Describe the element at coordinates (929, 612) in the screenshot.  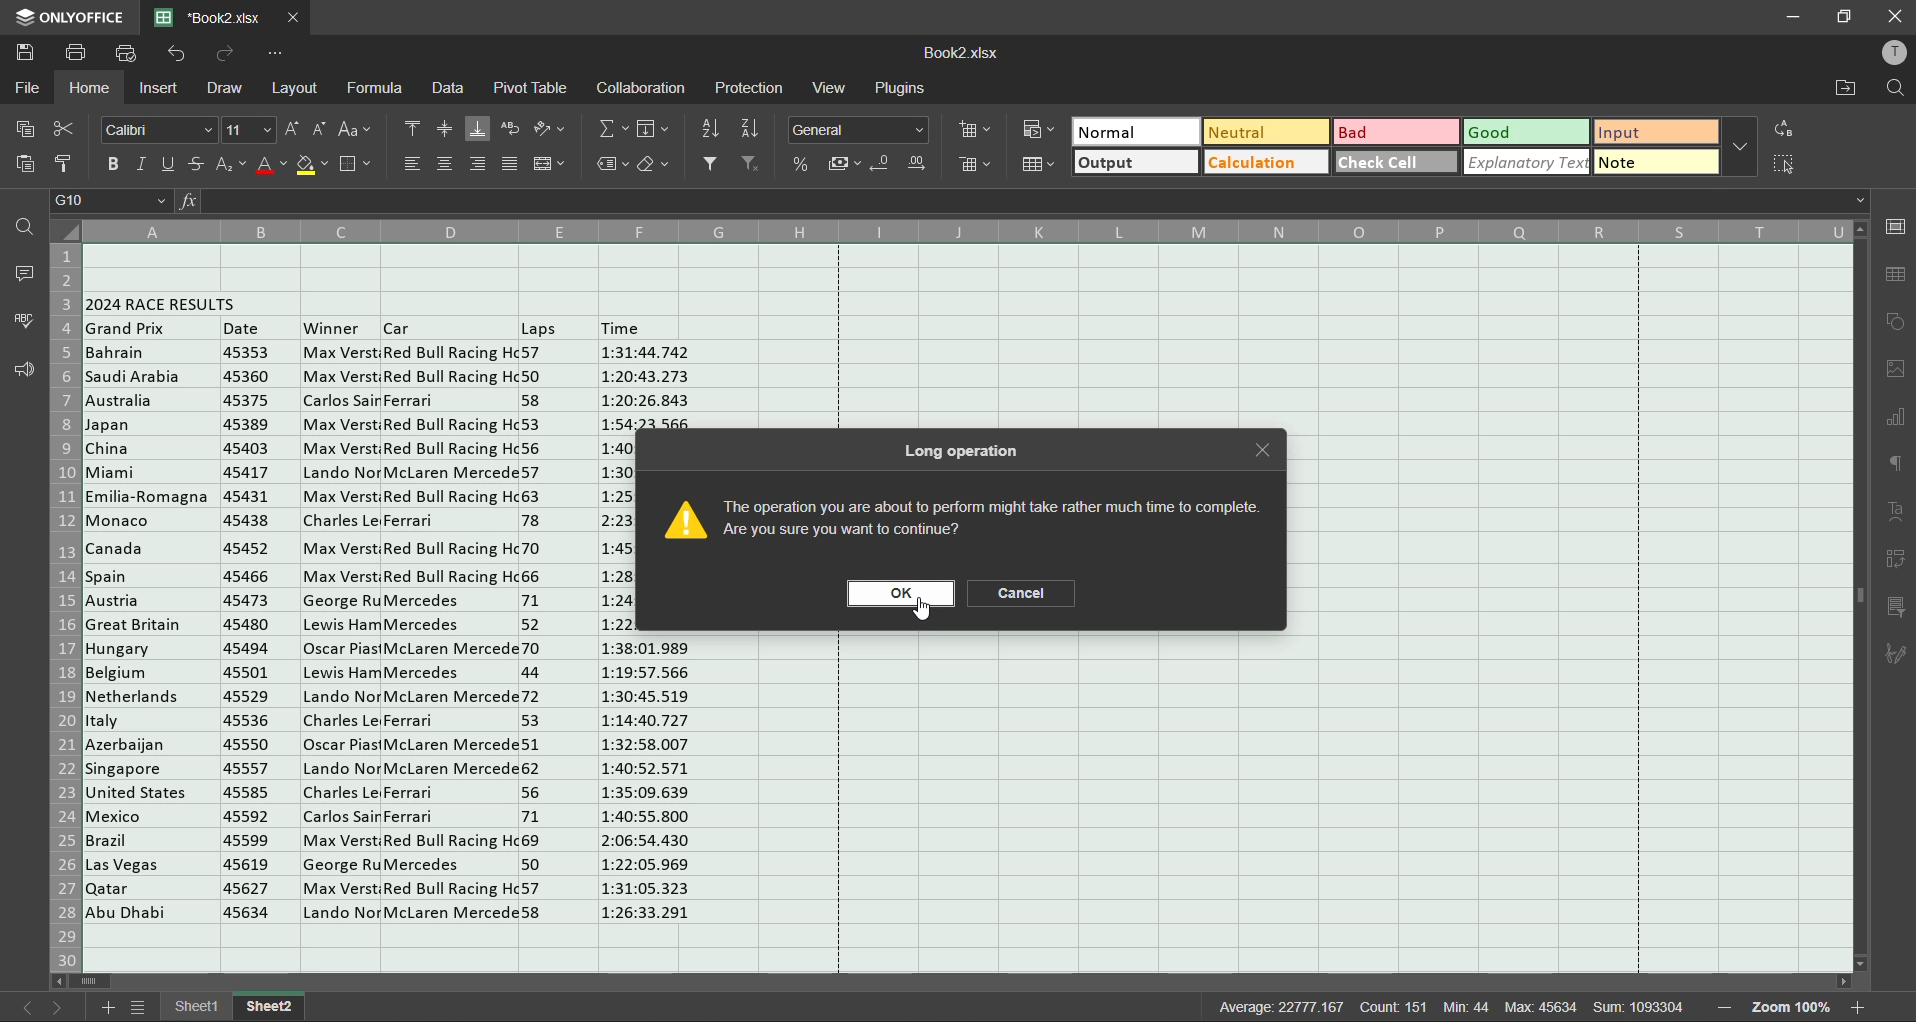
I see `cursor` at that location.